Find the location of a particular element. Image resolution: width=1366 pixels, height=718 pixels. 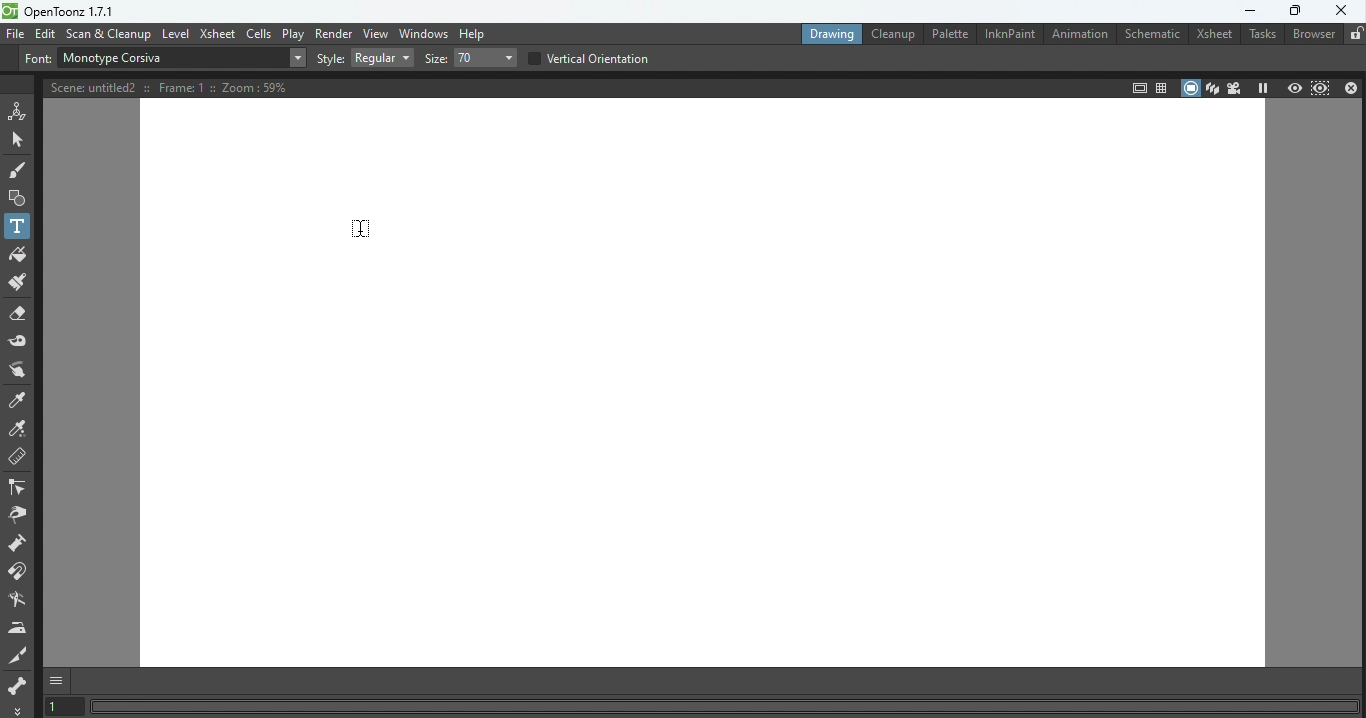

Camera stand view is located at coordinates (1190, 88).